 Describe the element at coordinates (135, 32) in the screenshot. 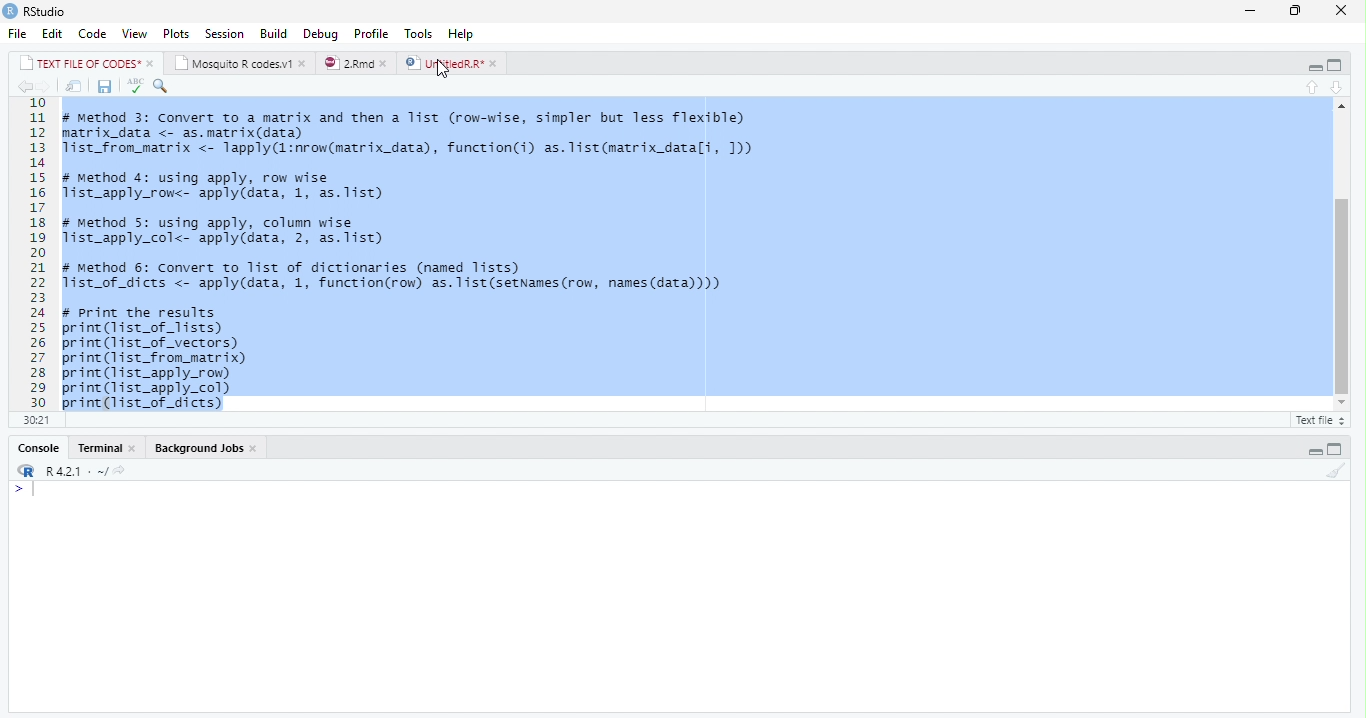

I see `View` at that location.